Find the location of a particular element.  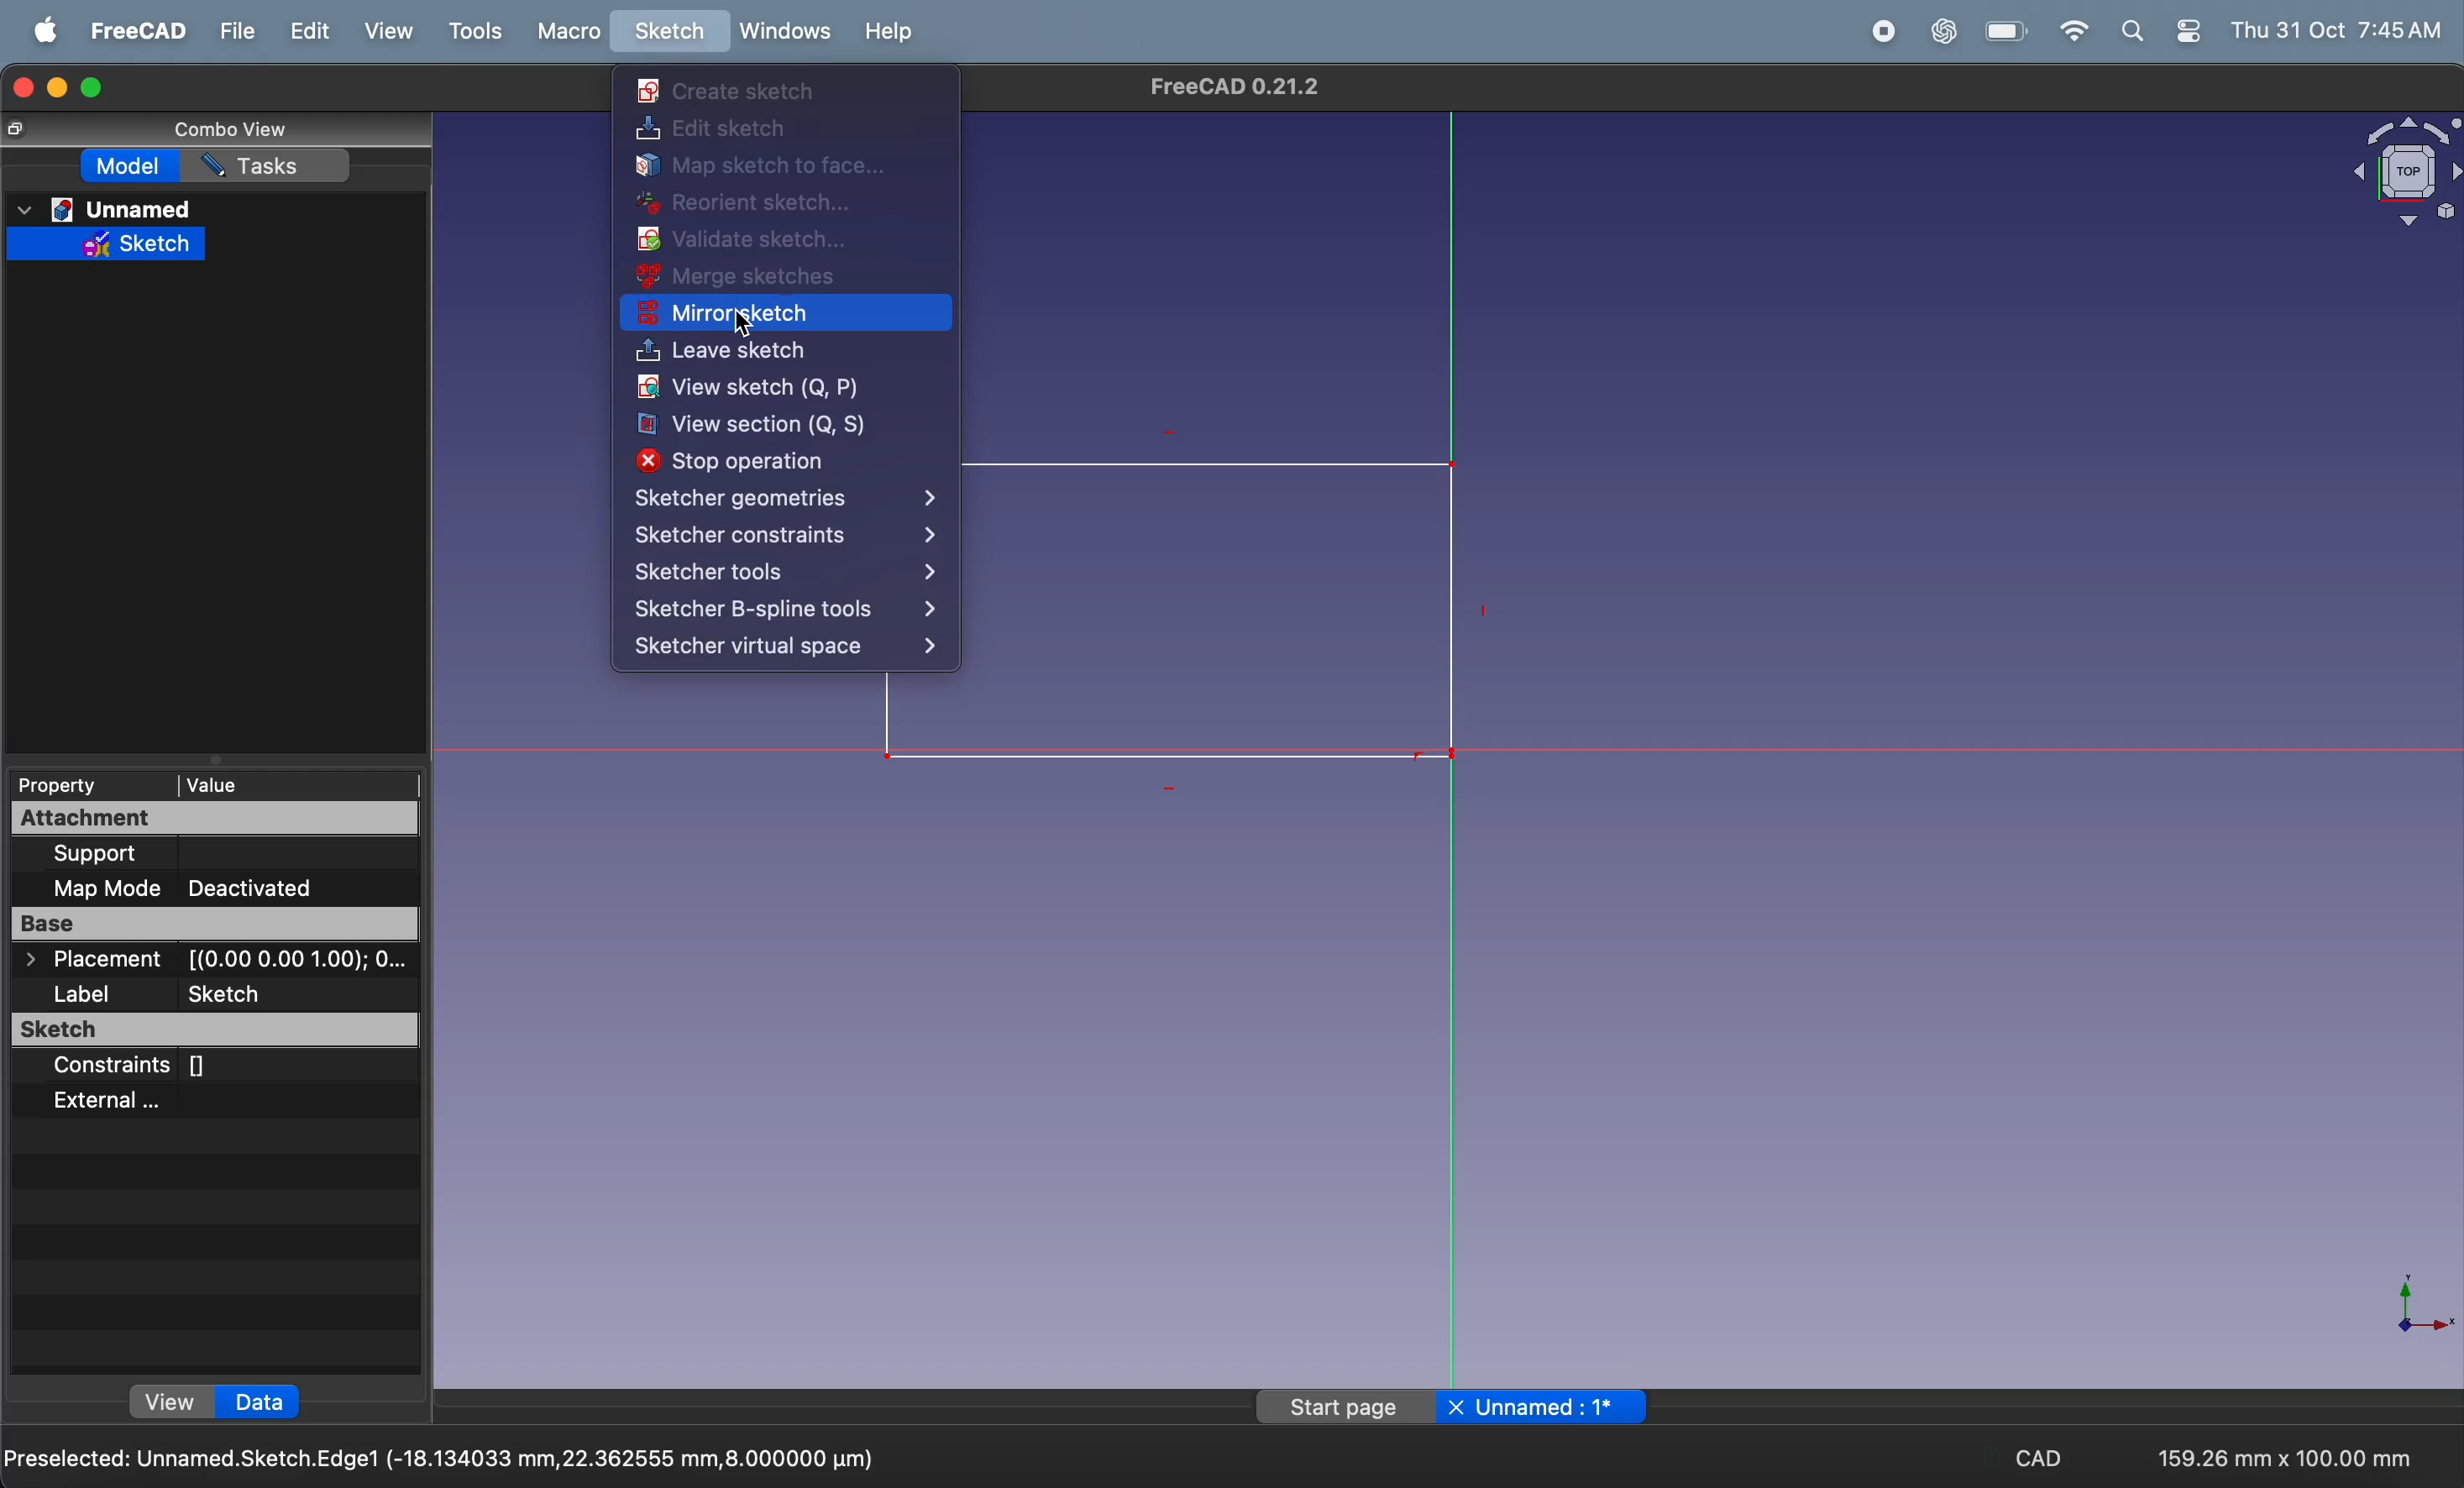

property is located at coordinates (82, 782).